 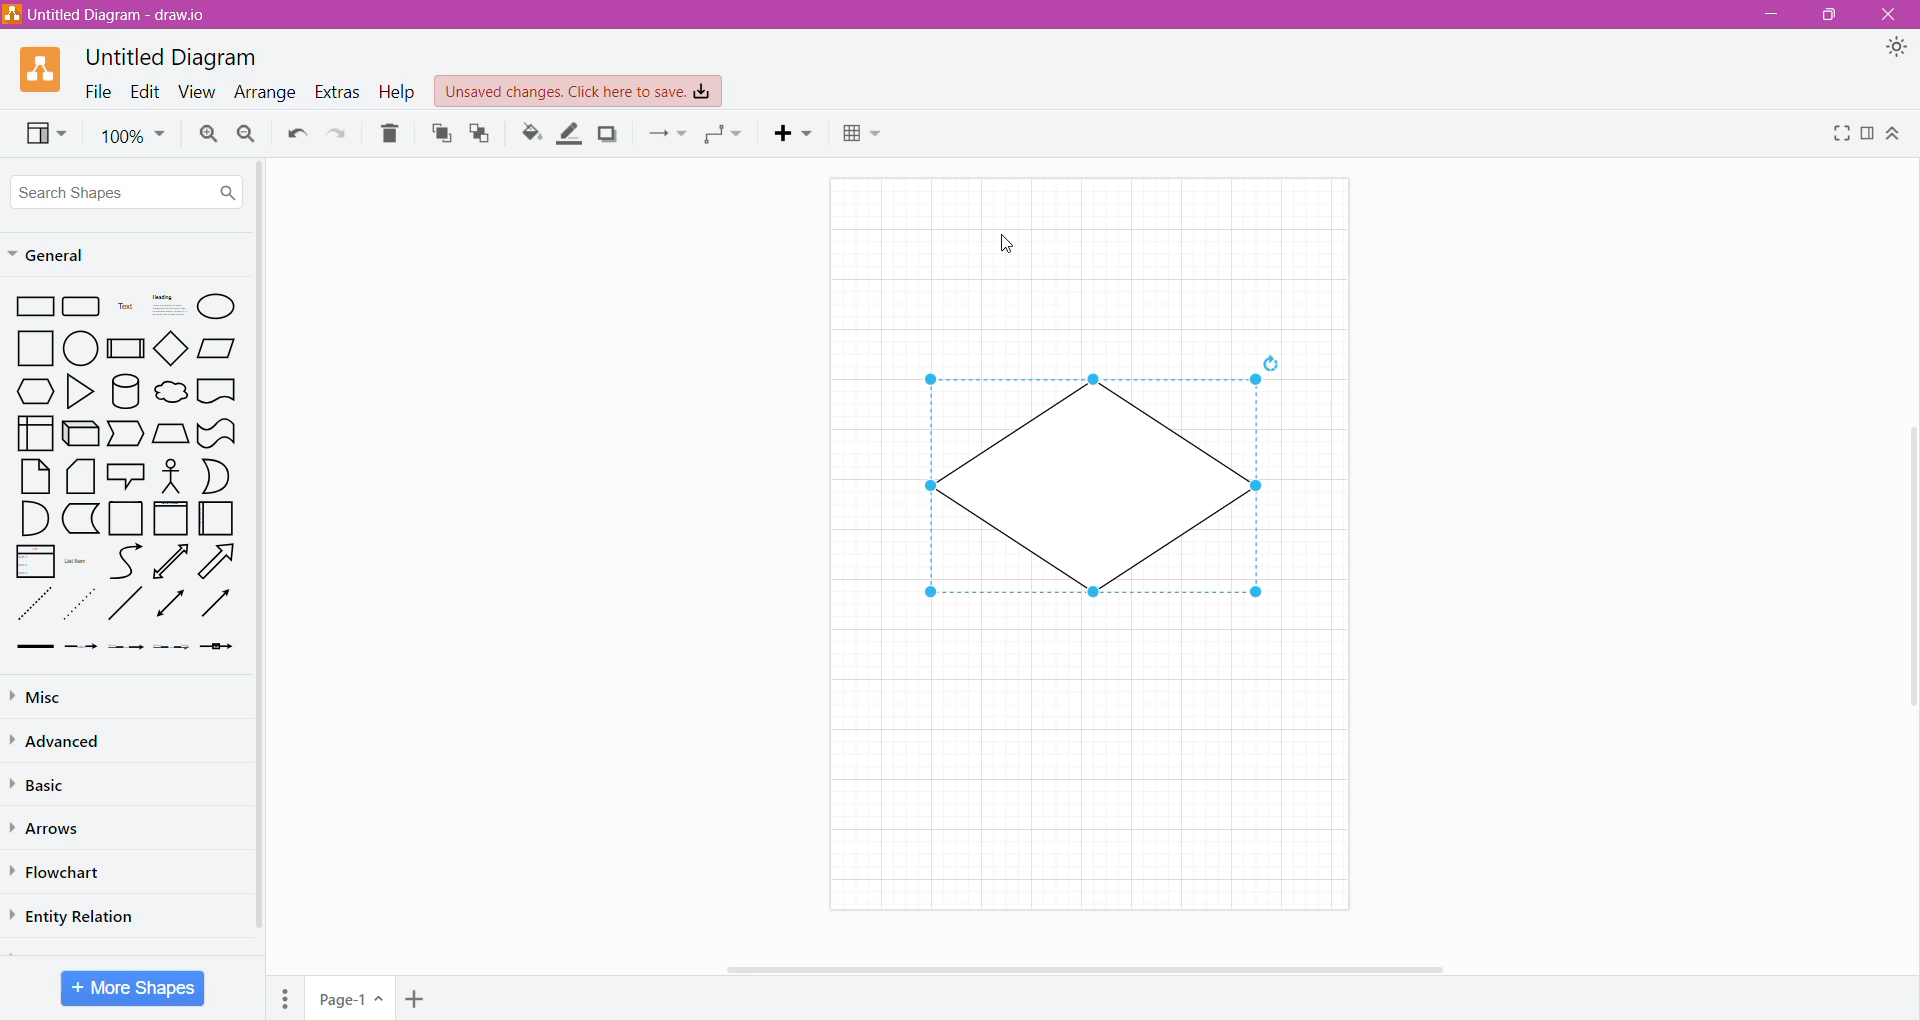 What do you see at coordinates (1895, 135) in the screenshot?
I see `Expand/Collapse` at bounding box center [1895, 135].